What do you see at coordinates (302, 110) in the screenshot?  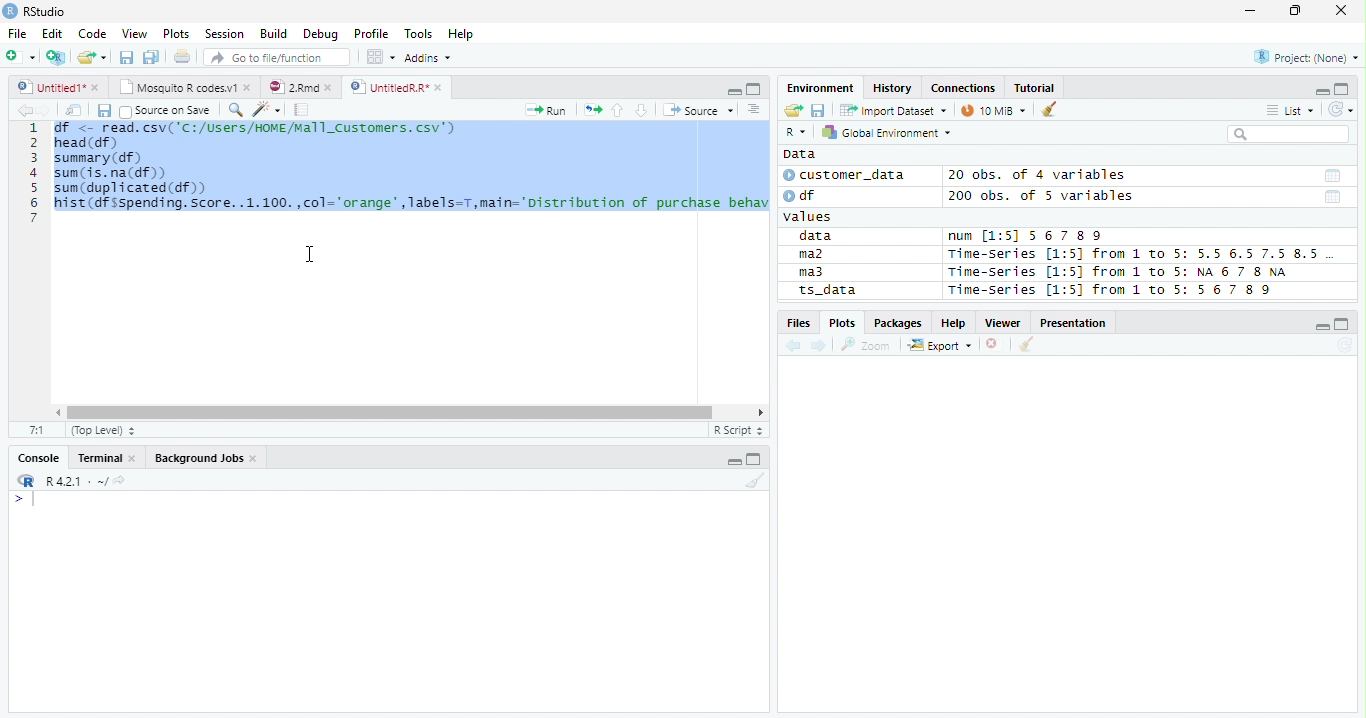 I see `Compile Report` at bounding box center [302, 110].